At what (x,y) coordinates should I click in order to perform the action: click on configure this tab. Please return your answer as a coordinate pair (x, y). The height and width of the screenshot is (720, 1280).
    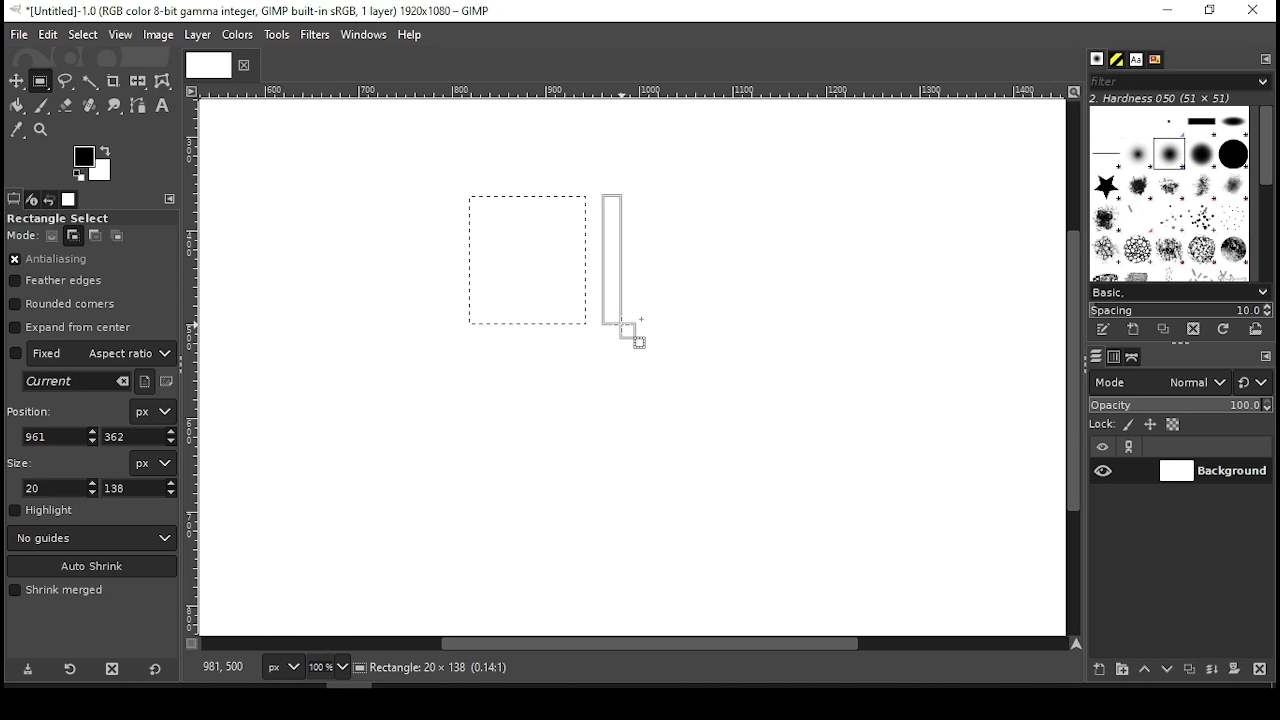
    Looking at the image, I should click on (1267, 58).